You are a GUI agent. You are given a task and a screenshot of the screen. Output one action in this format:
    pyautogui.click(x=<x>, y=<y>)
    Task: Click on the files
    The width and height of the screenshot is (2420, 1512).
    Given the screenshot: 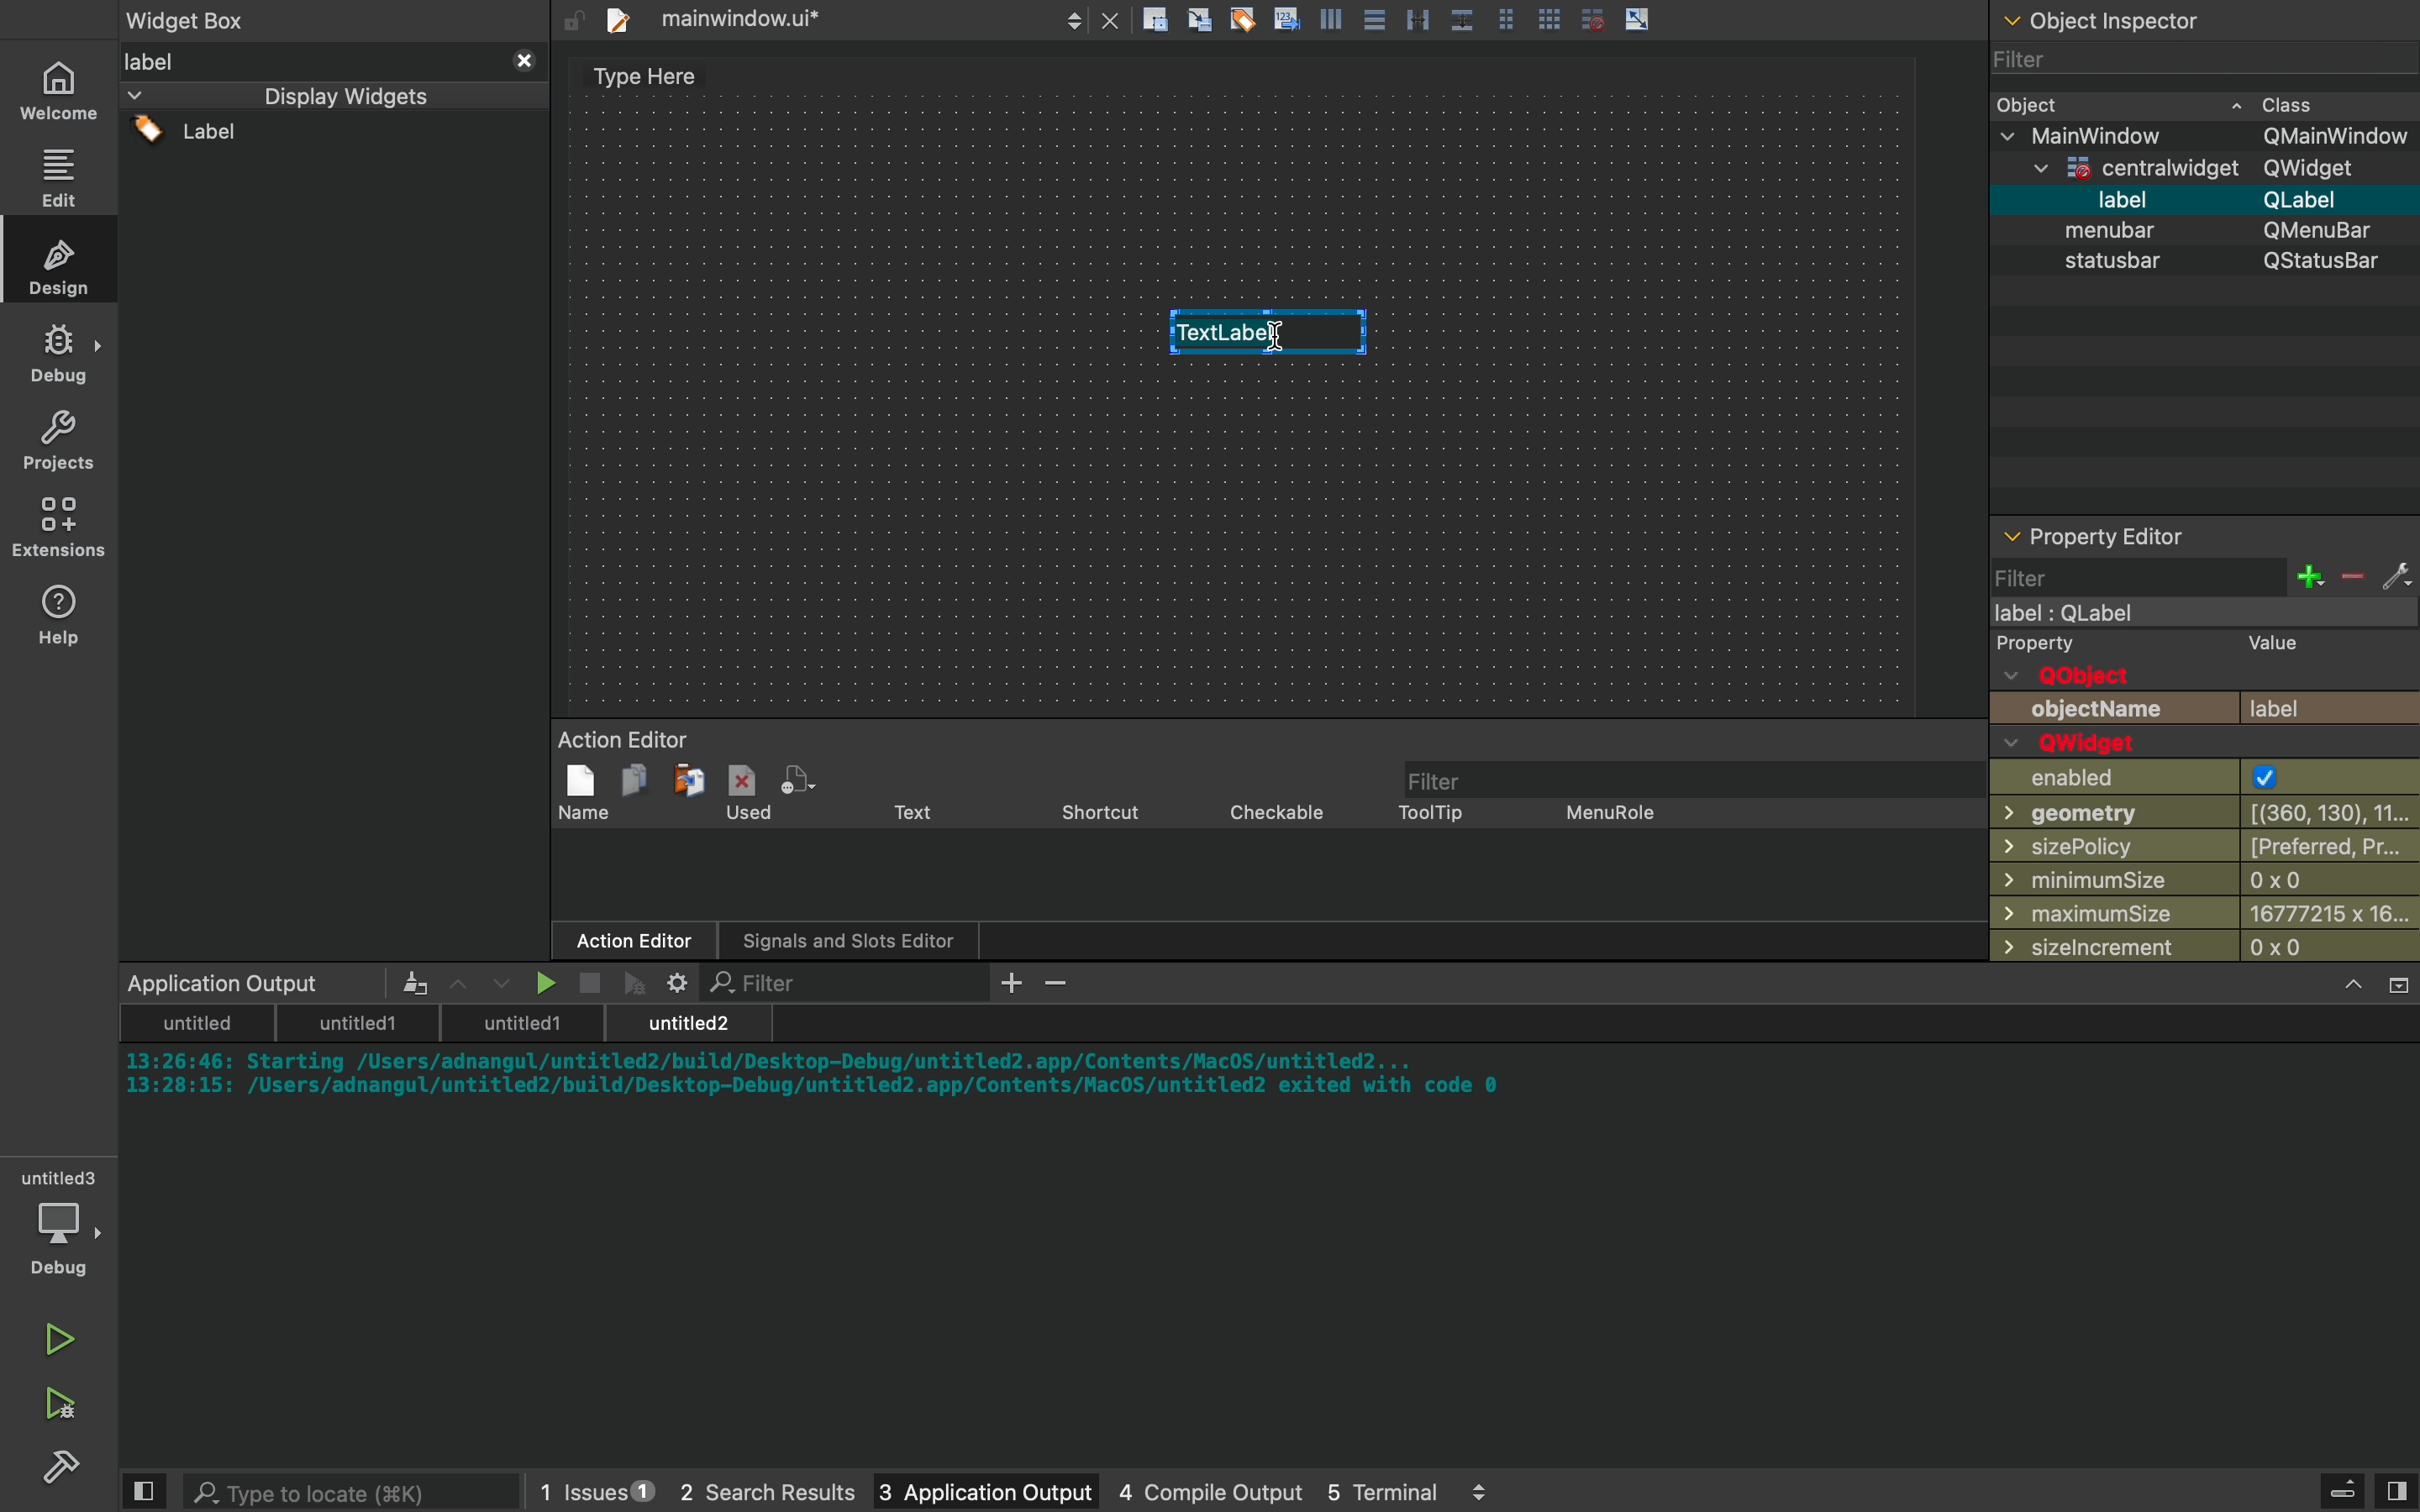 What is the action you would take?
    pyautogui.click(x=837, y=19)
    